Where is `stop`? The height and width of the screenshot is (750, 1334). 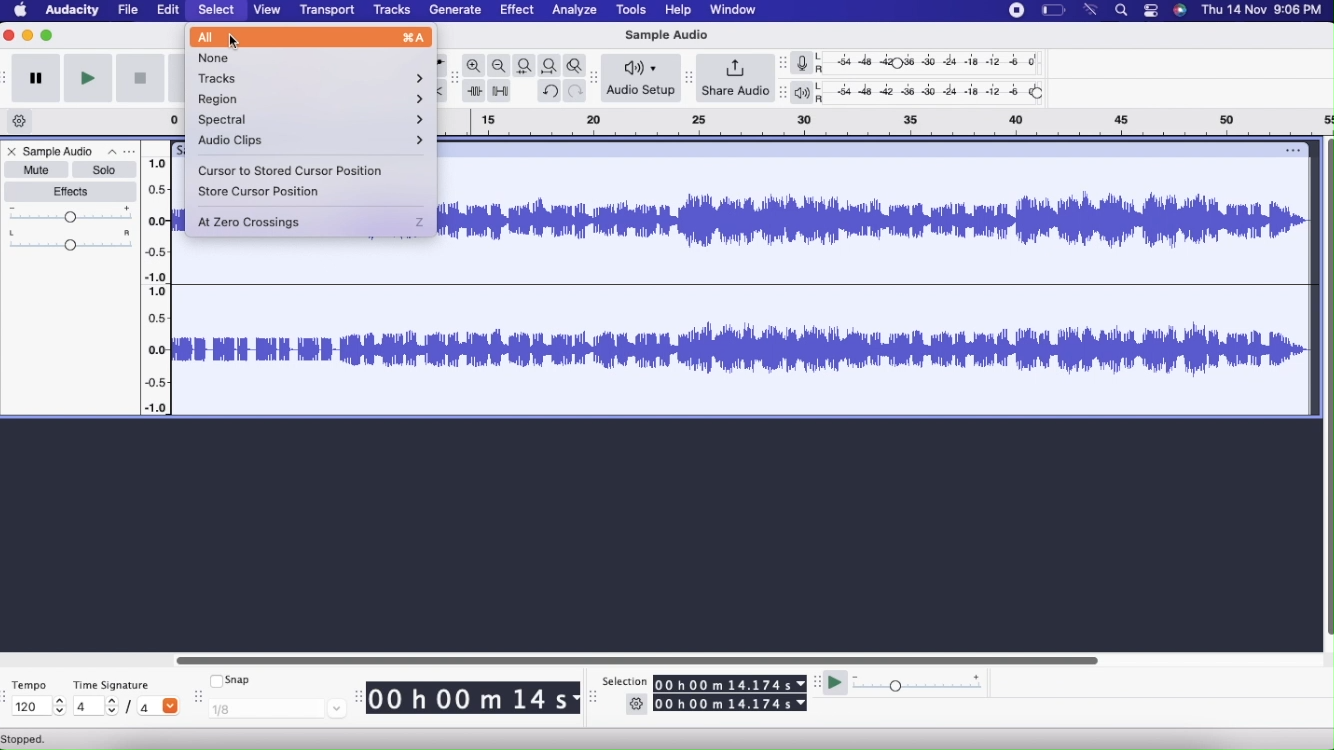 stop is located at coordinates (139, 79).